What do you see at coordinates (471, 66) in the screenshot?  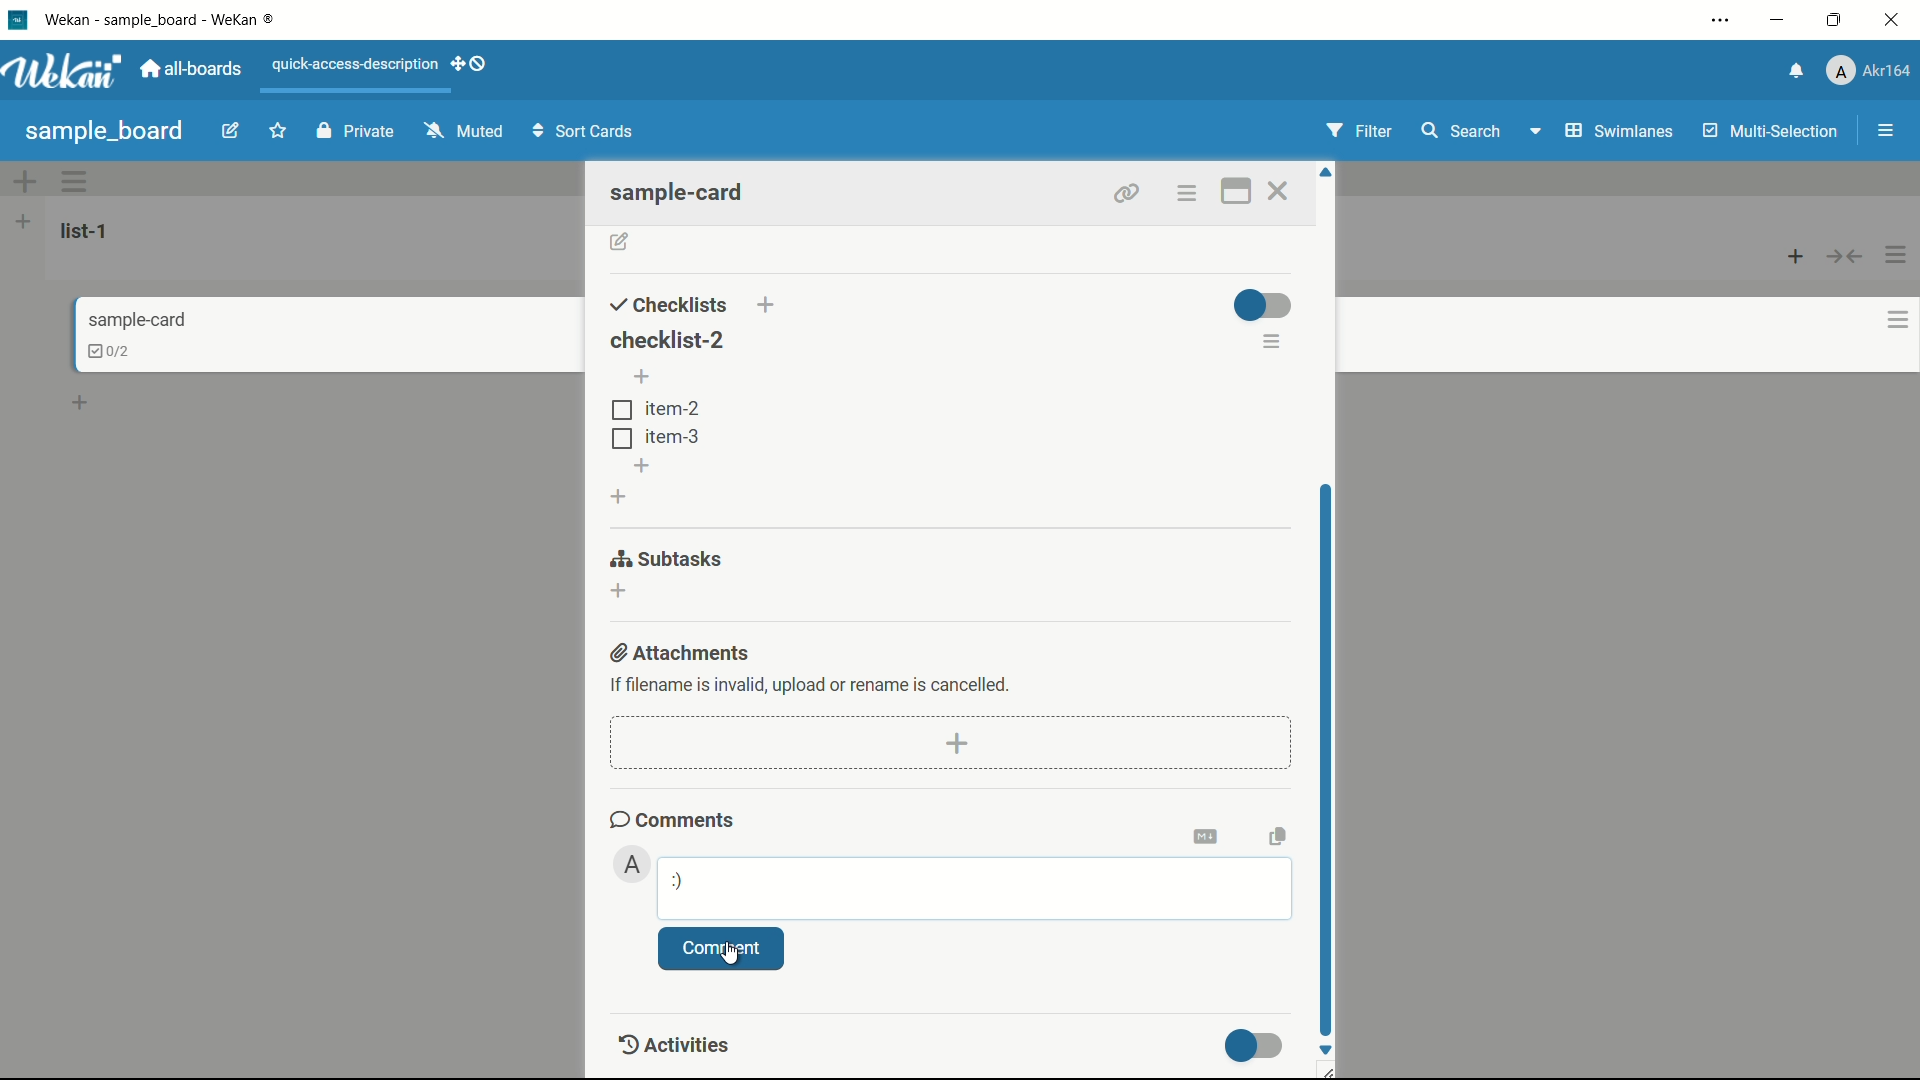 I see `show-desktop-drag-handles` at bounding box center [471, 66].